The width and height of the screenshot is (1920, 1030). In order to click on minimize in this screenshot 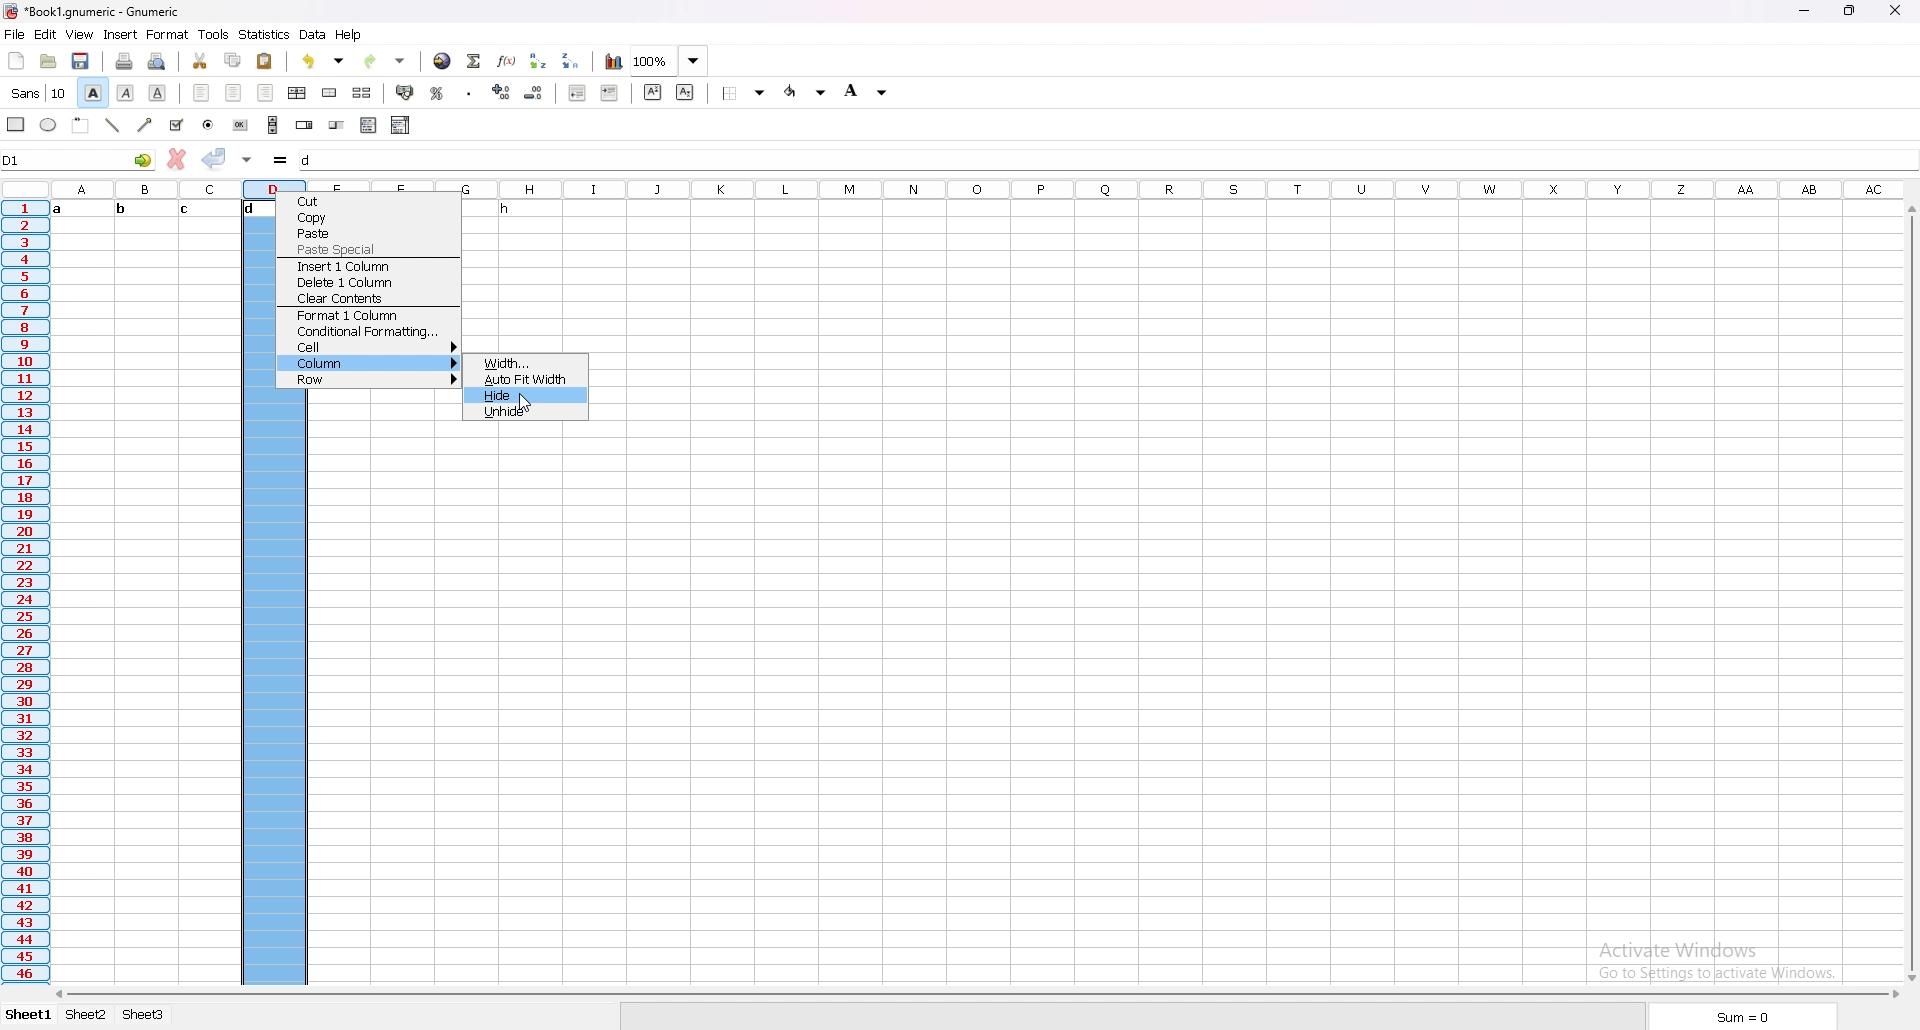, I will do `click(1804, 11)`.